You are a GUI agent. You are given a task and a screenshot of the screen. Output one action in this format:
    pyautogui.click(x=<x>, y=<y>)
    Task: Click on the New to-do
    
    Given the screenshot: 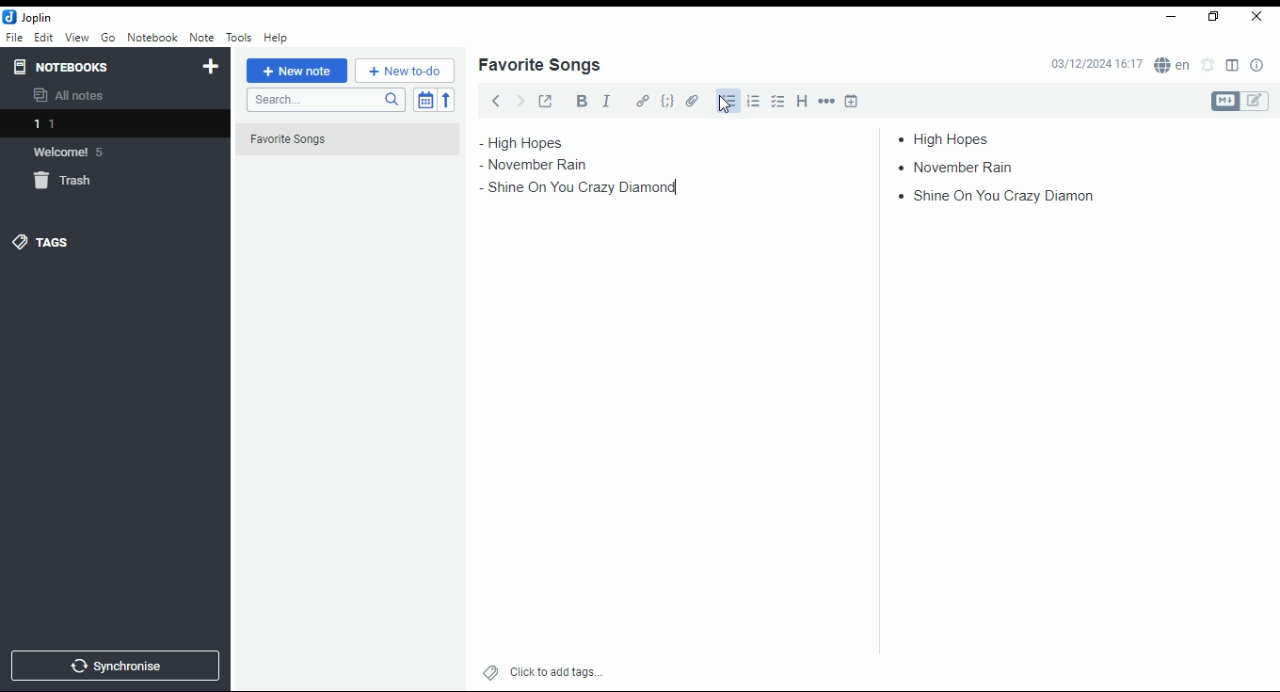 What is the action you would take?
    pyautogui.click(x=405, y=71)
    